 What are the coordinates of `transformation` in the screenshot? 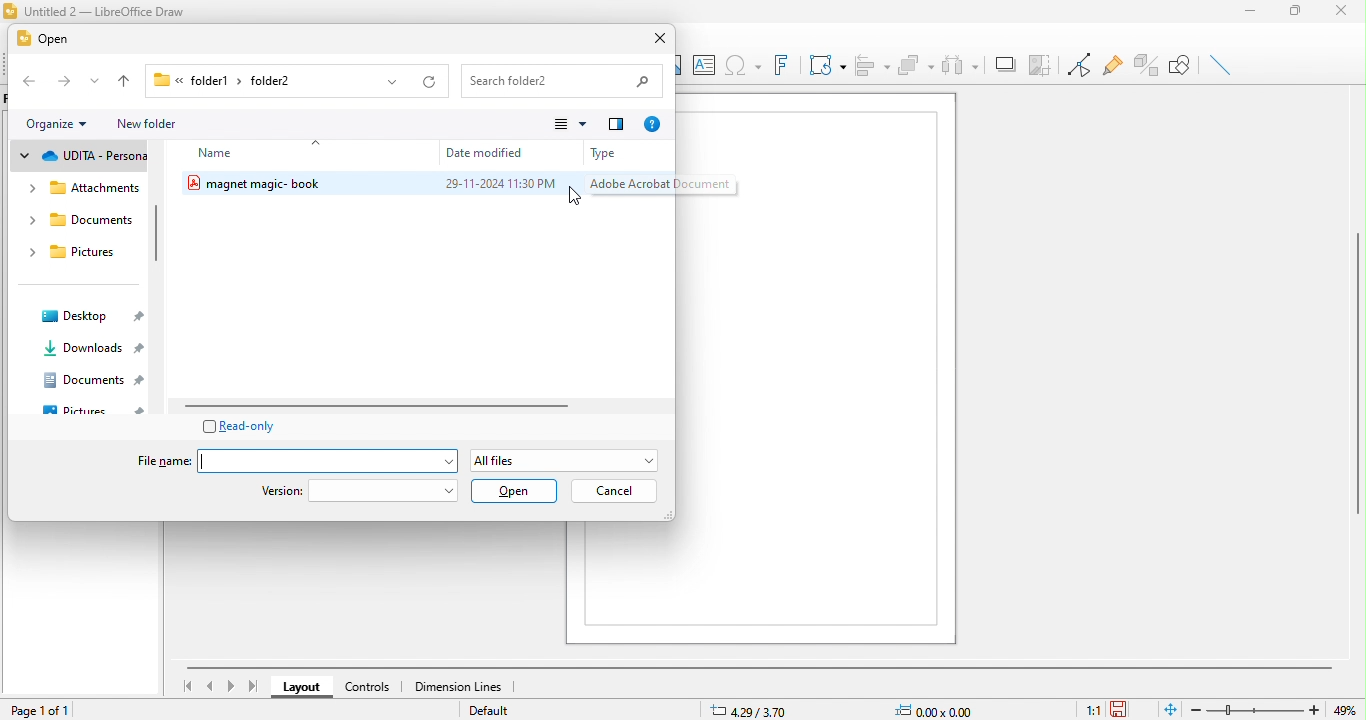 It's located at (823, 64).